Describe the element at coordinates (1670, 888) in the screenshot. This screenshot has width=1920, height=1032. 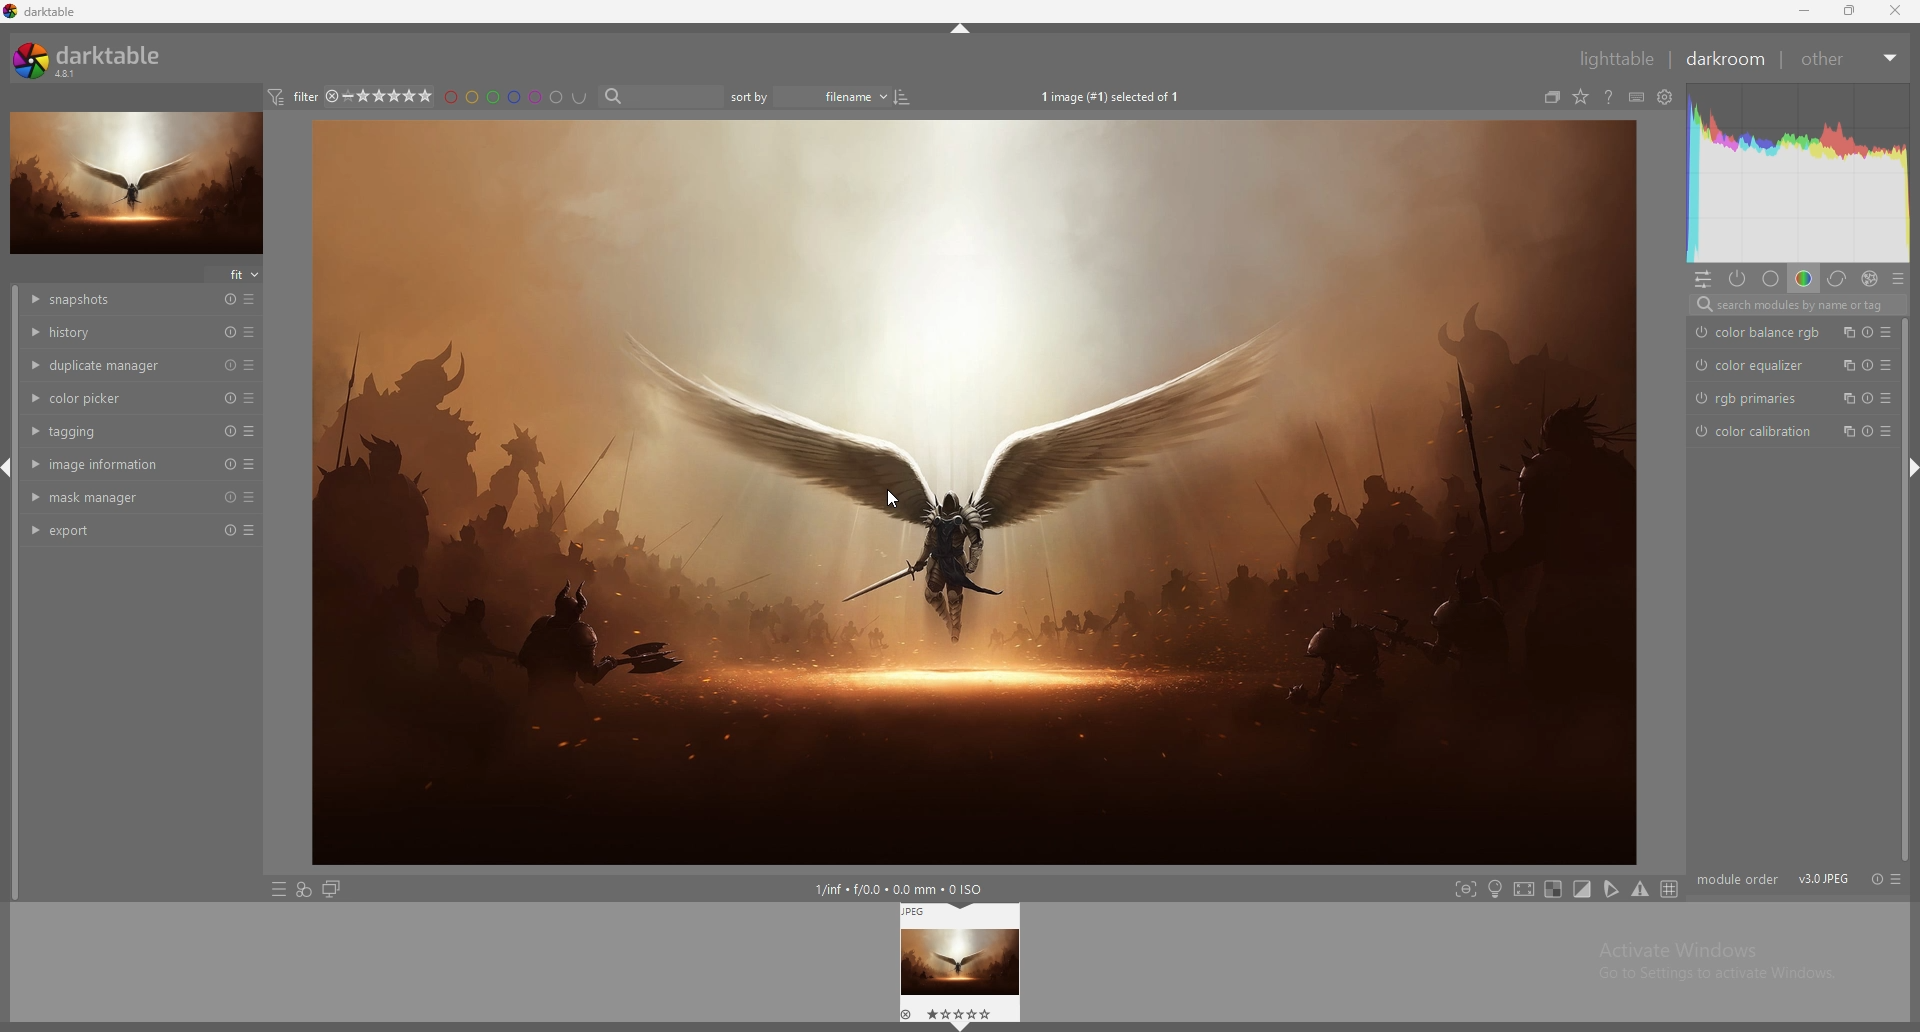
I see `toggle grid lines` at that location.